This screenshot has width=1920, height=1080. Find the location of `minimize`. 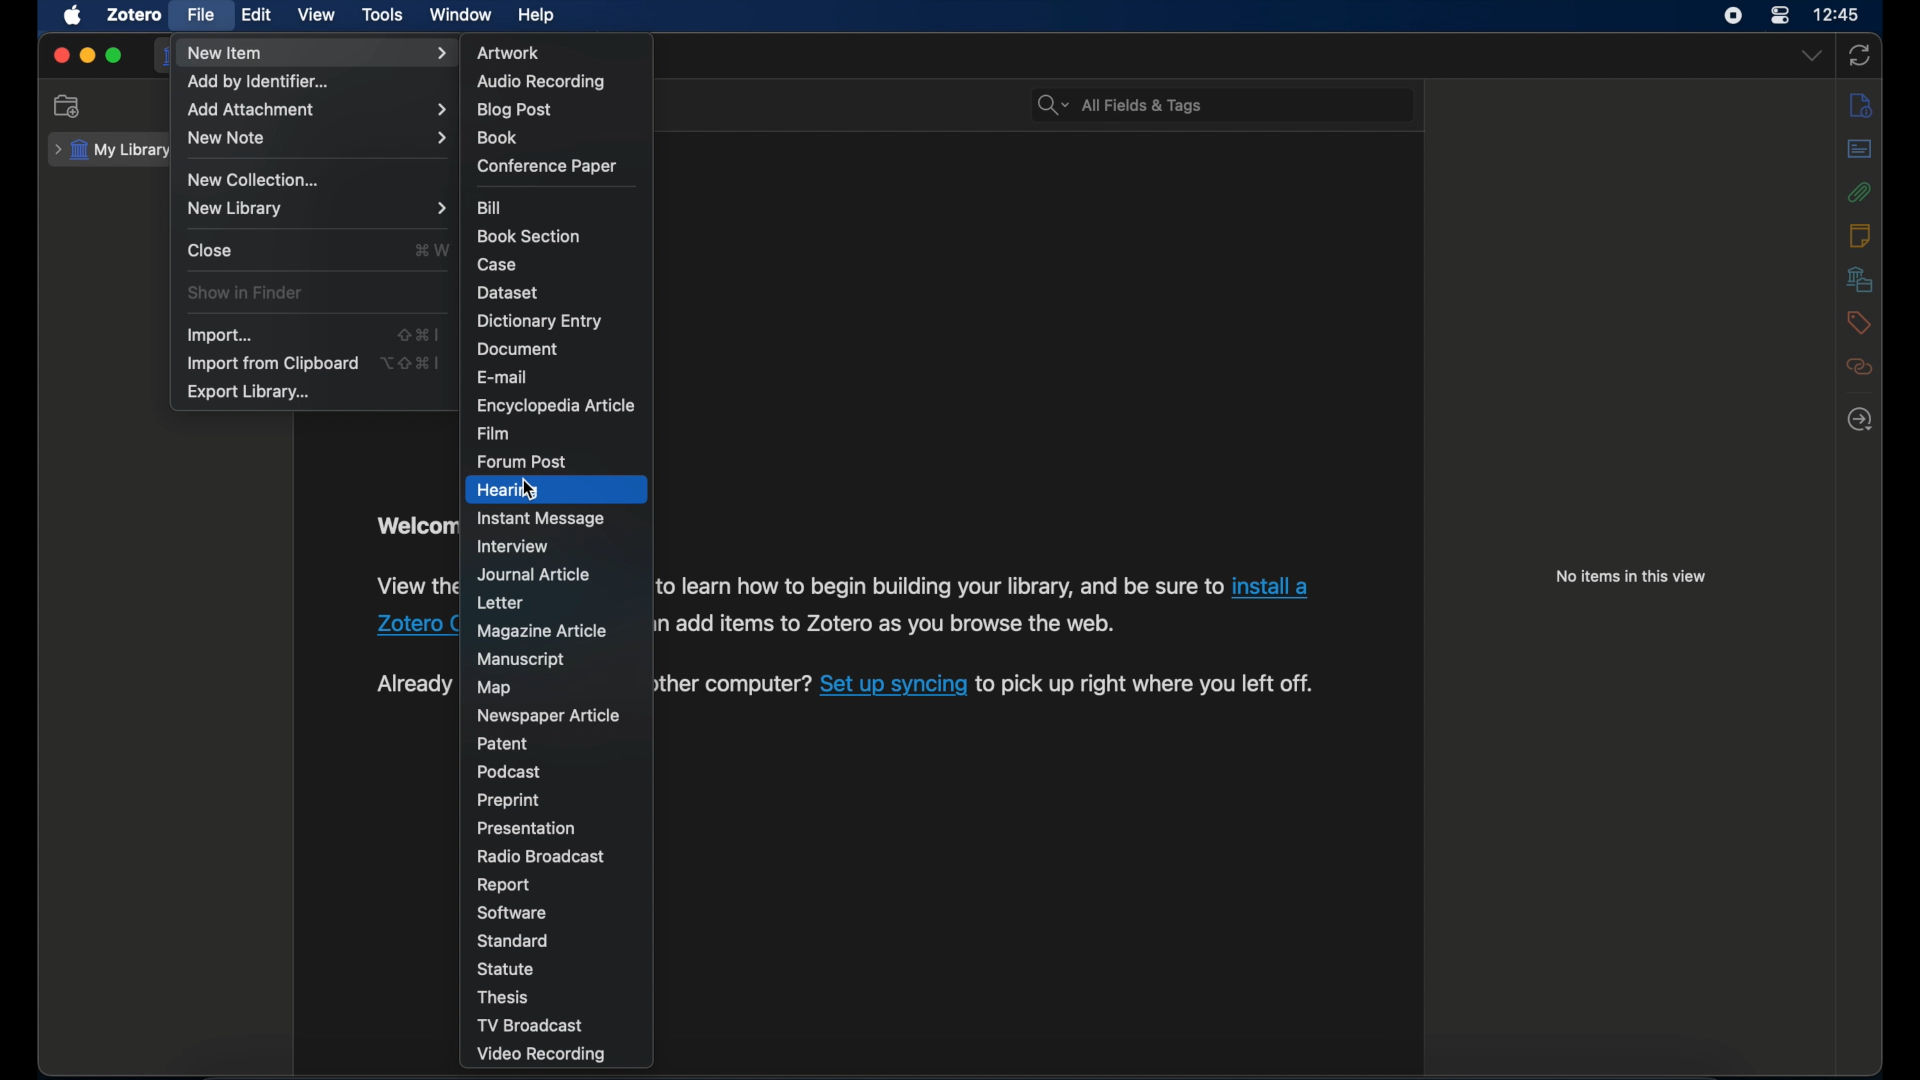

minimize is located at coordinates (88, 55).